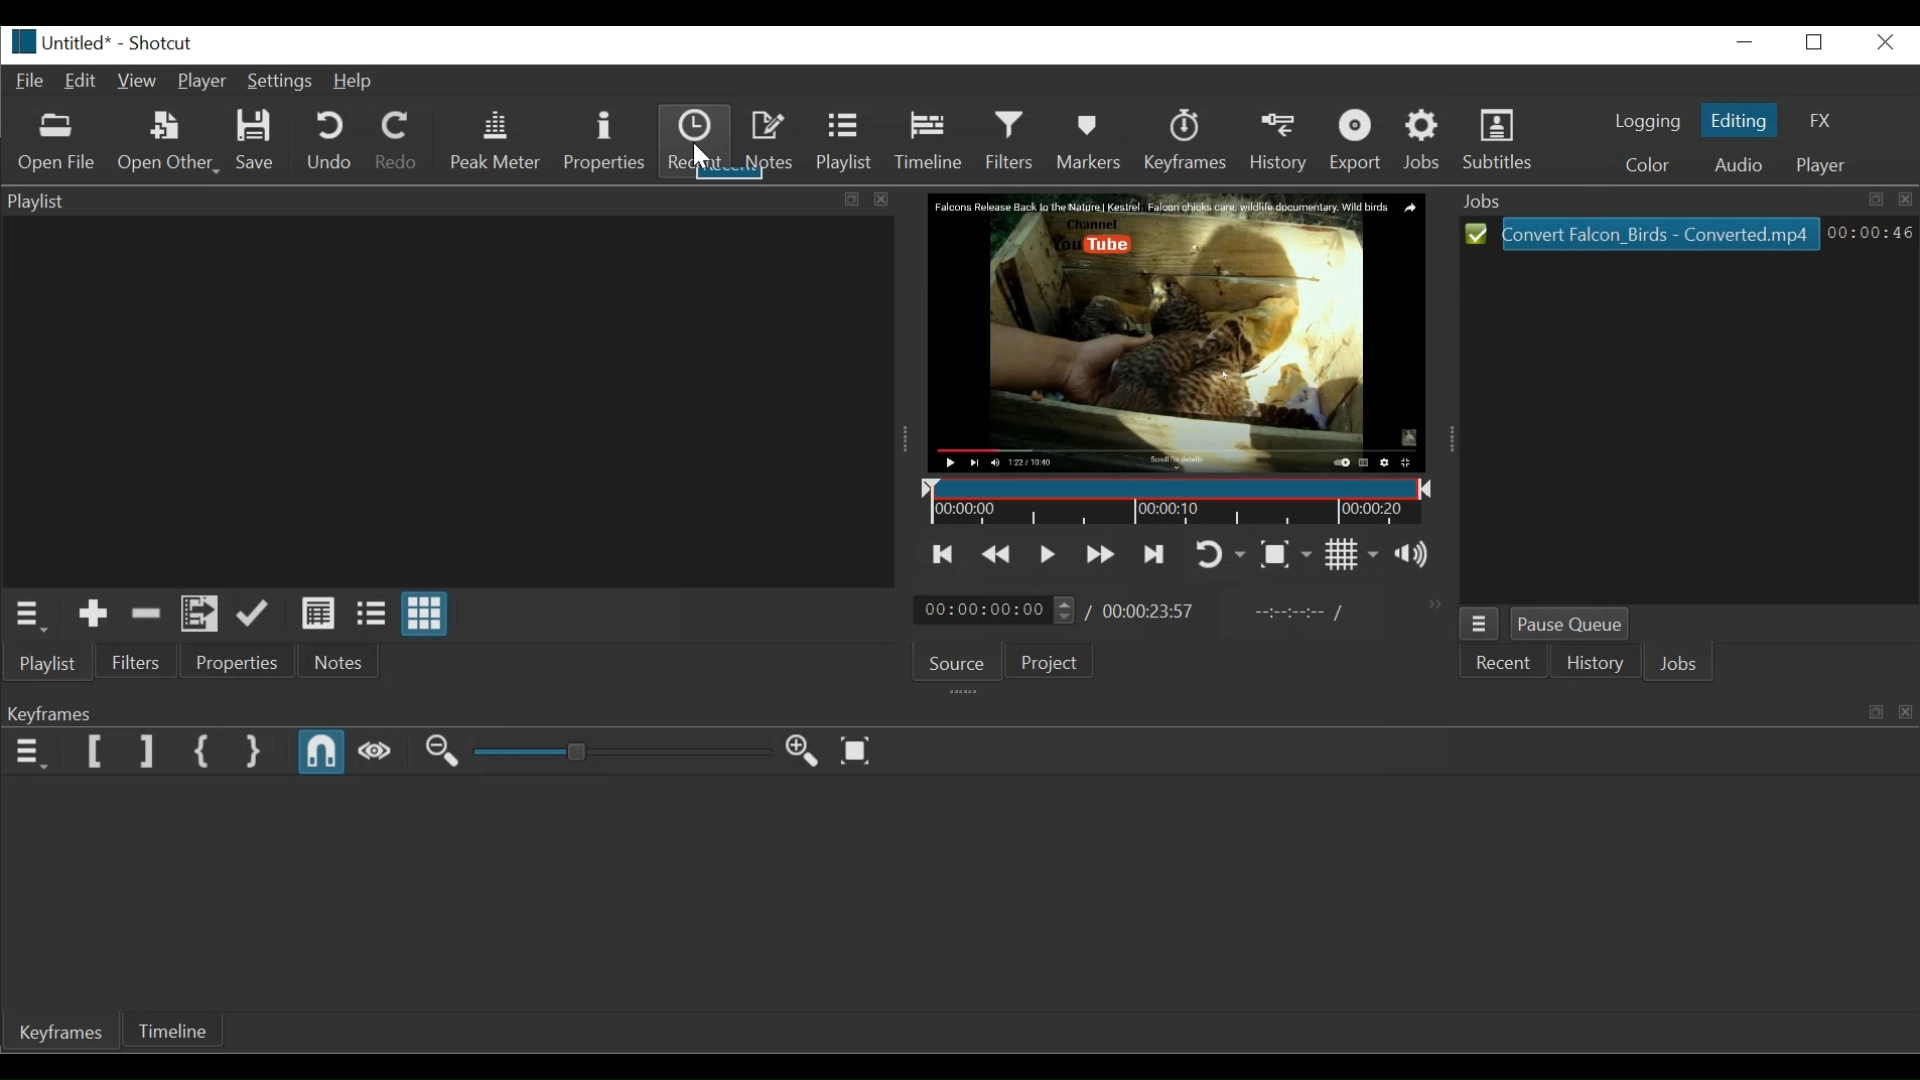 This screenshot has height=1080, width=1920. I want to click on Media Viewer, so click(1174, 334).